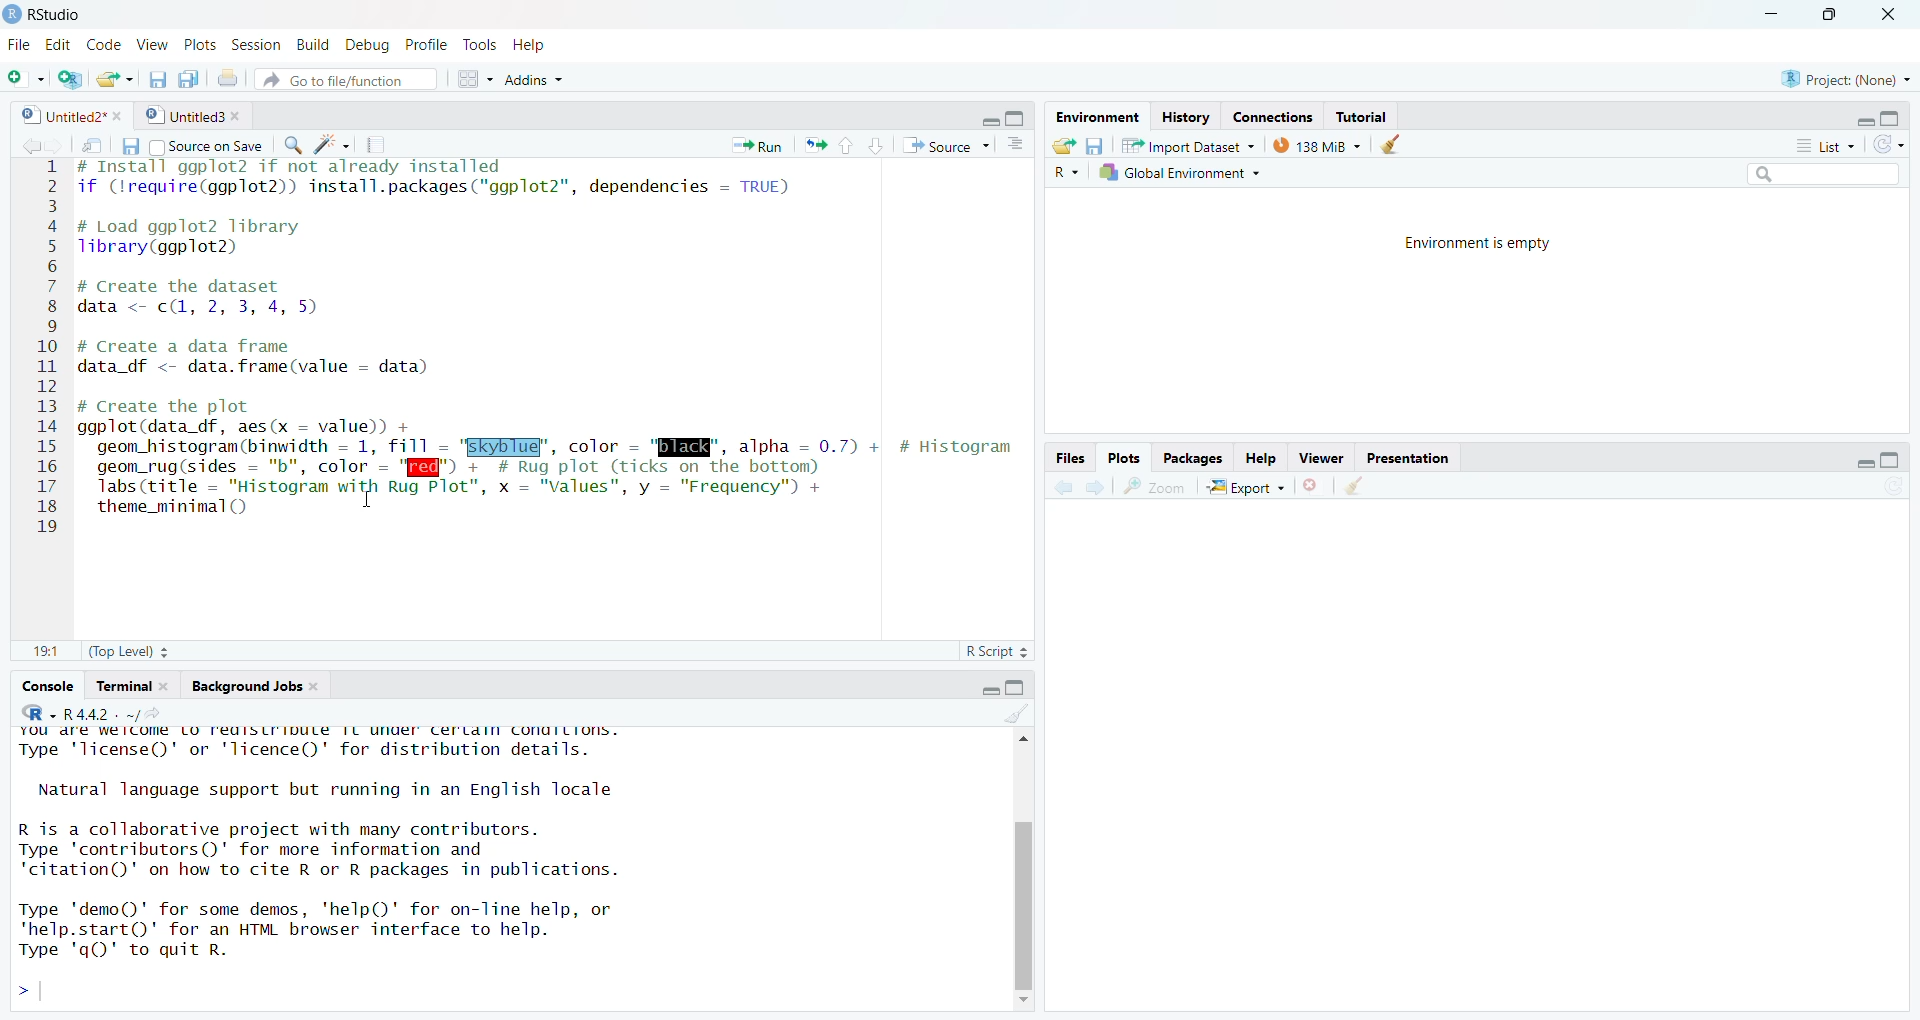  What do you see at coordinates (748, 146) in the screenshot?
I see `Run` at bounding box center [748, 146].